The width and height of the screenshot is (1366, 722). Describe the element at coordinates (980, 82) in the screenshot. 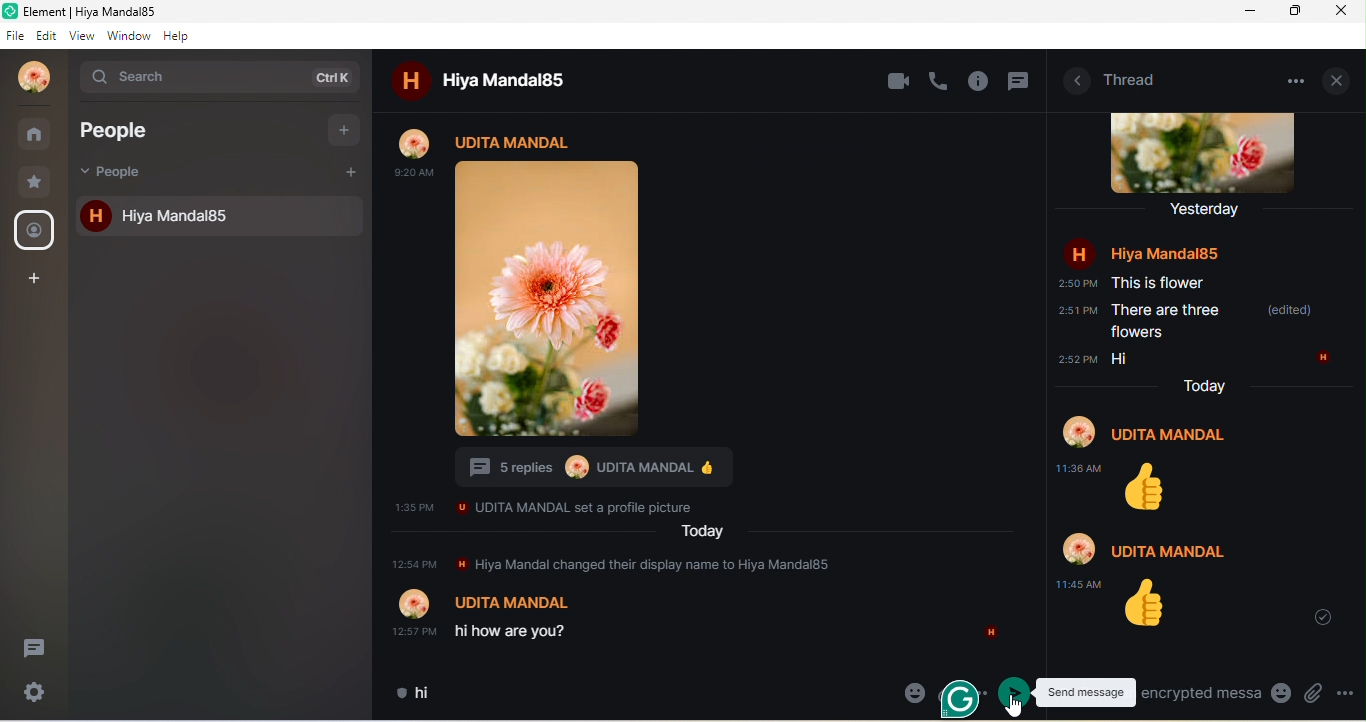

I see `info` at that location.